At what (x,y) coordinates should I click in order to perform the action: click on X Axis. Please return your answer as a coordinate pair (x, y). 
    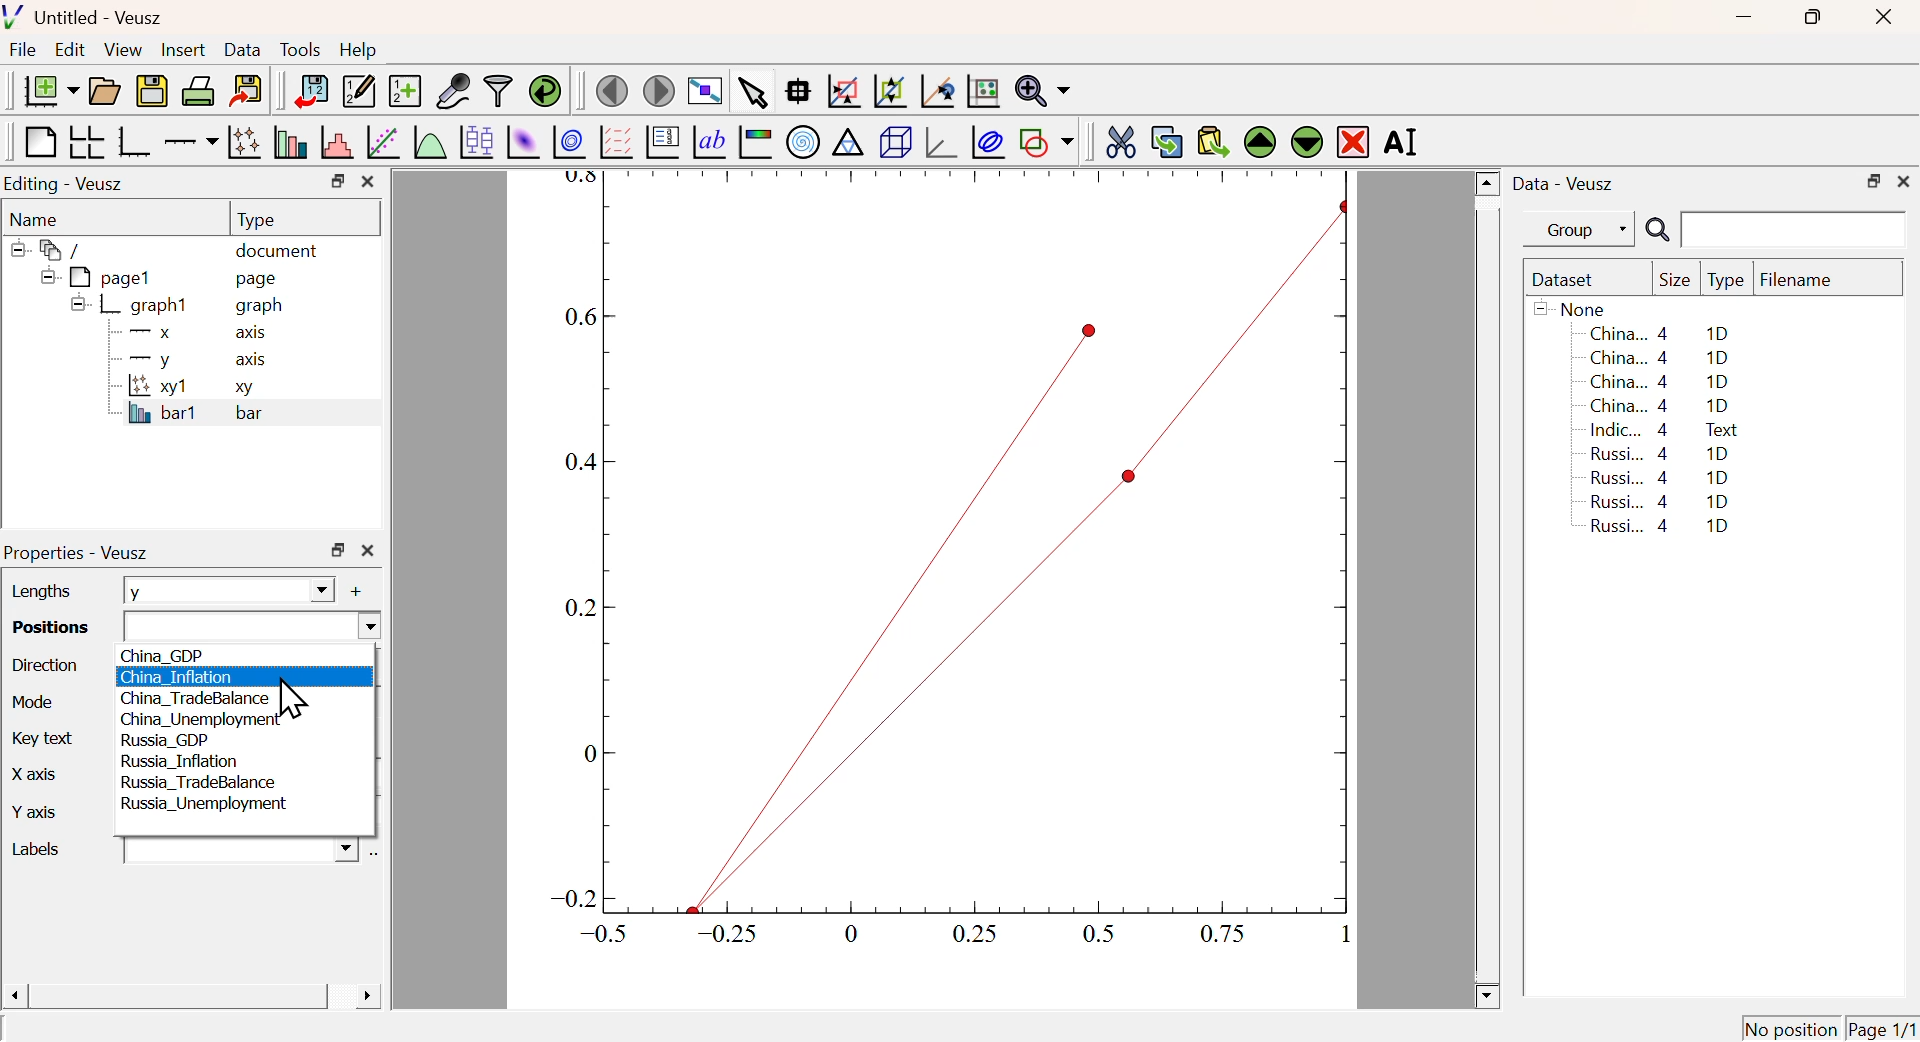
    Looking at the image, I should click on (50, 779).